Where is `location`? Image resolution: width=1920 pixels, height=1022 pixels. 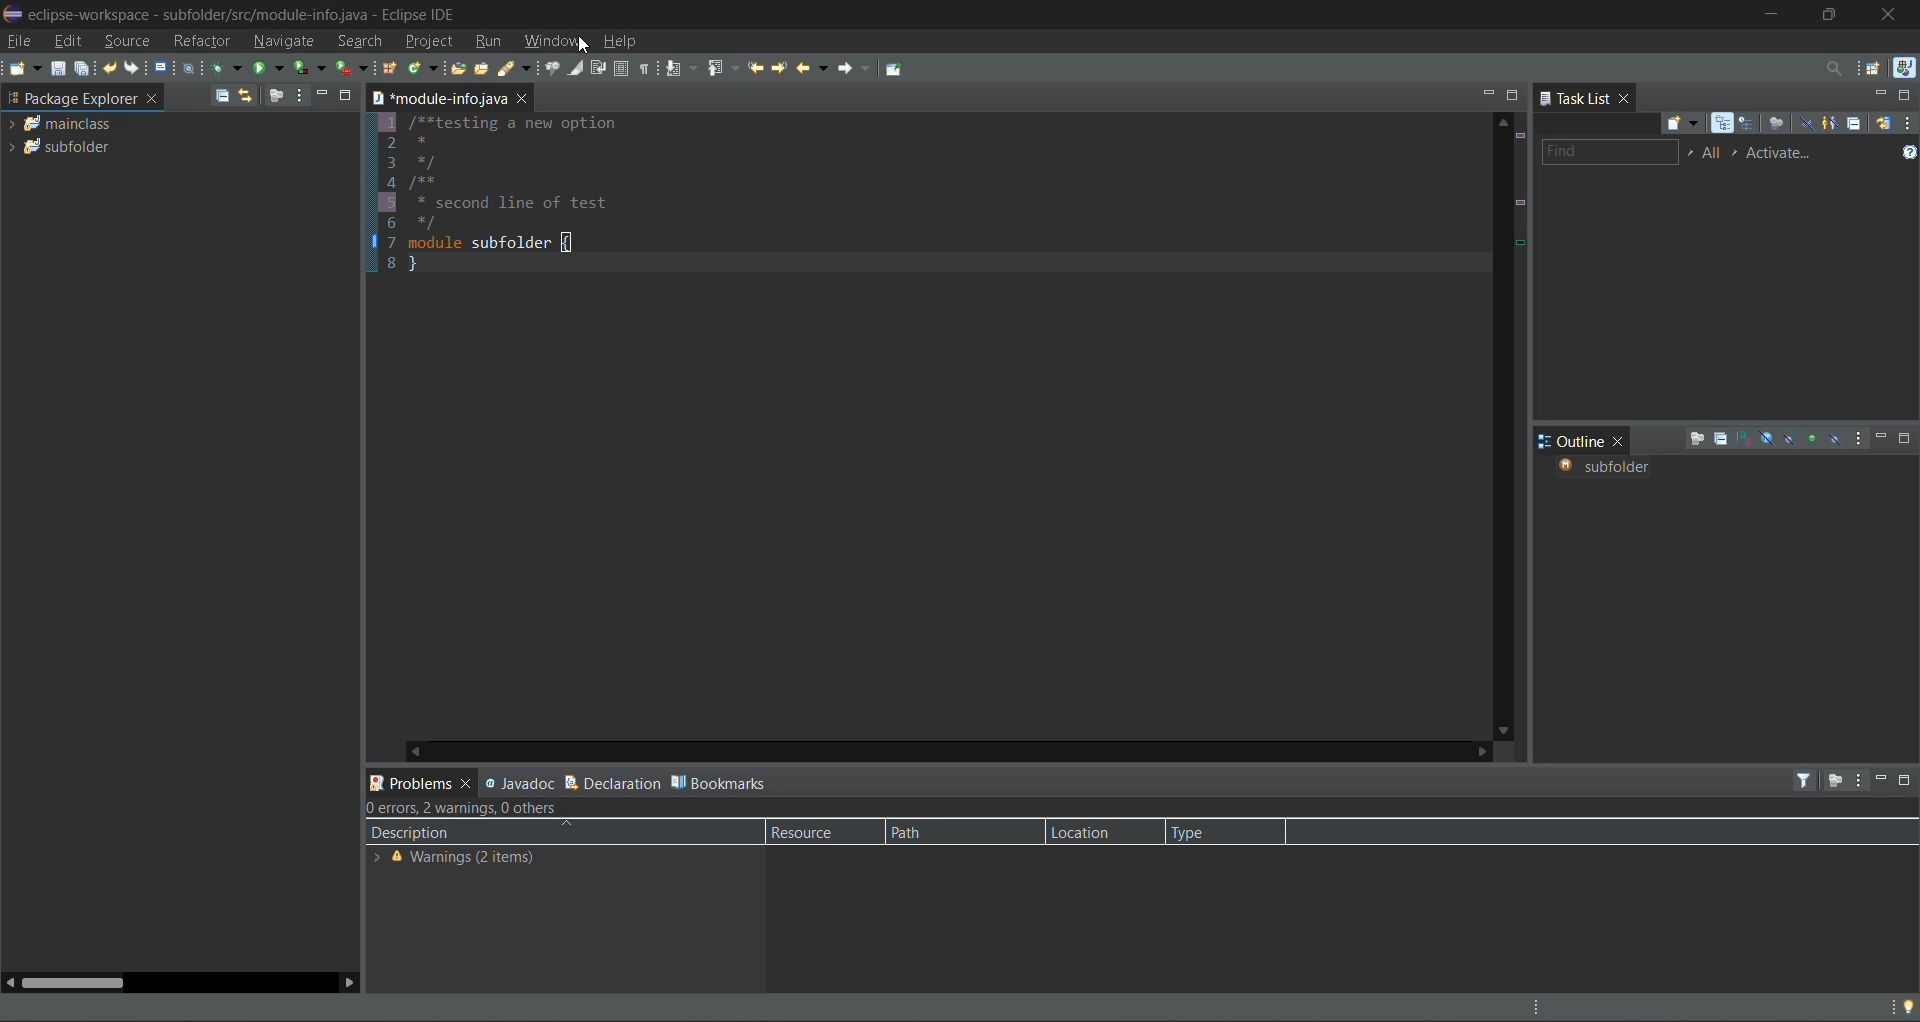
location is located at coordinates (1087, 828).